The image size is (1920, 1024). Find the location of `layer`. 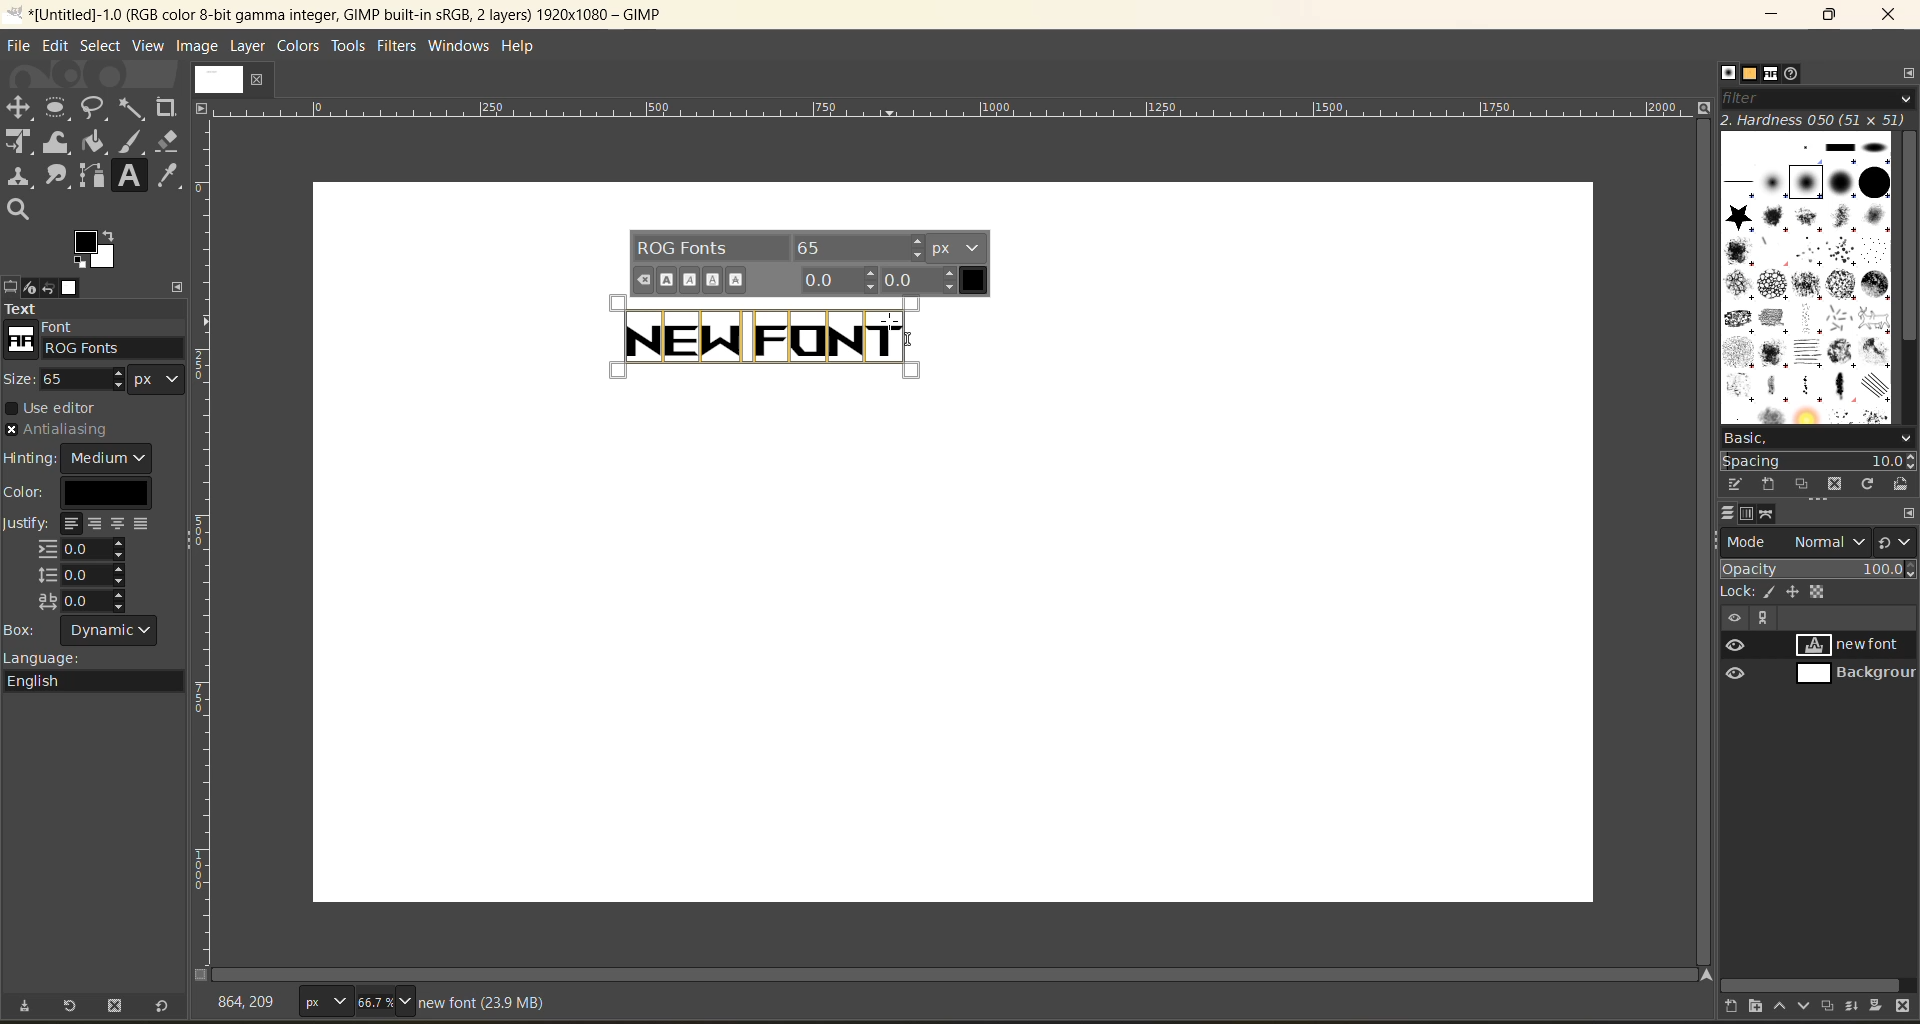

layer is located at coordinates (250, 48).